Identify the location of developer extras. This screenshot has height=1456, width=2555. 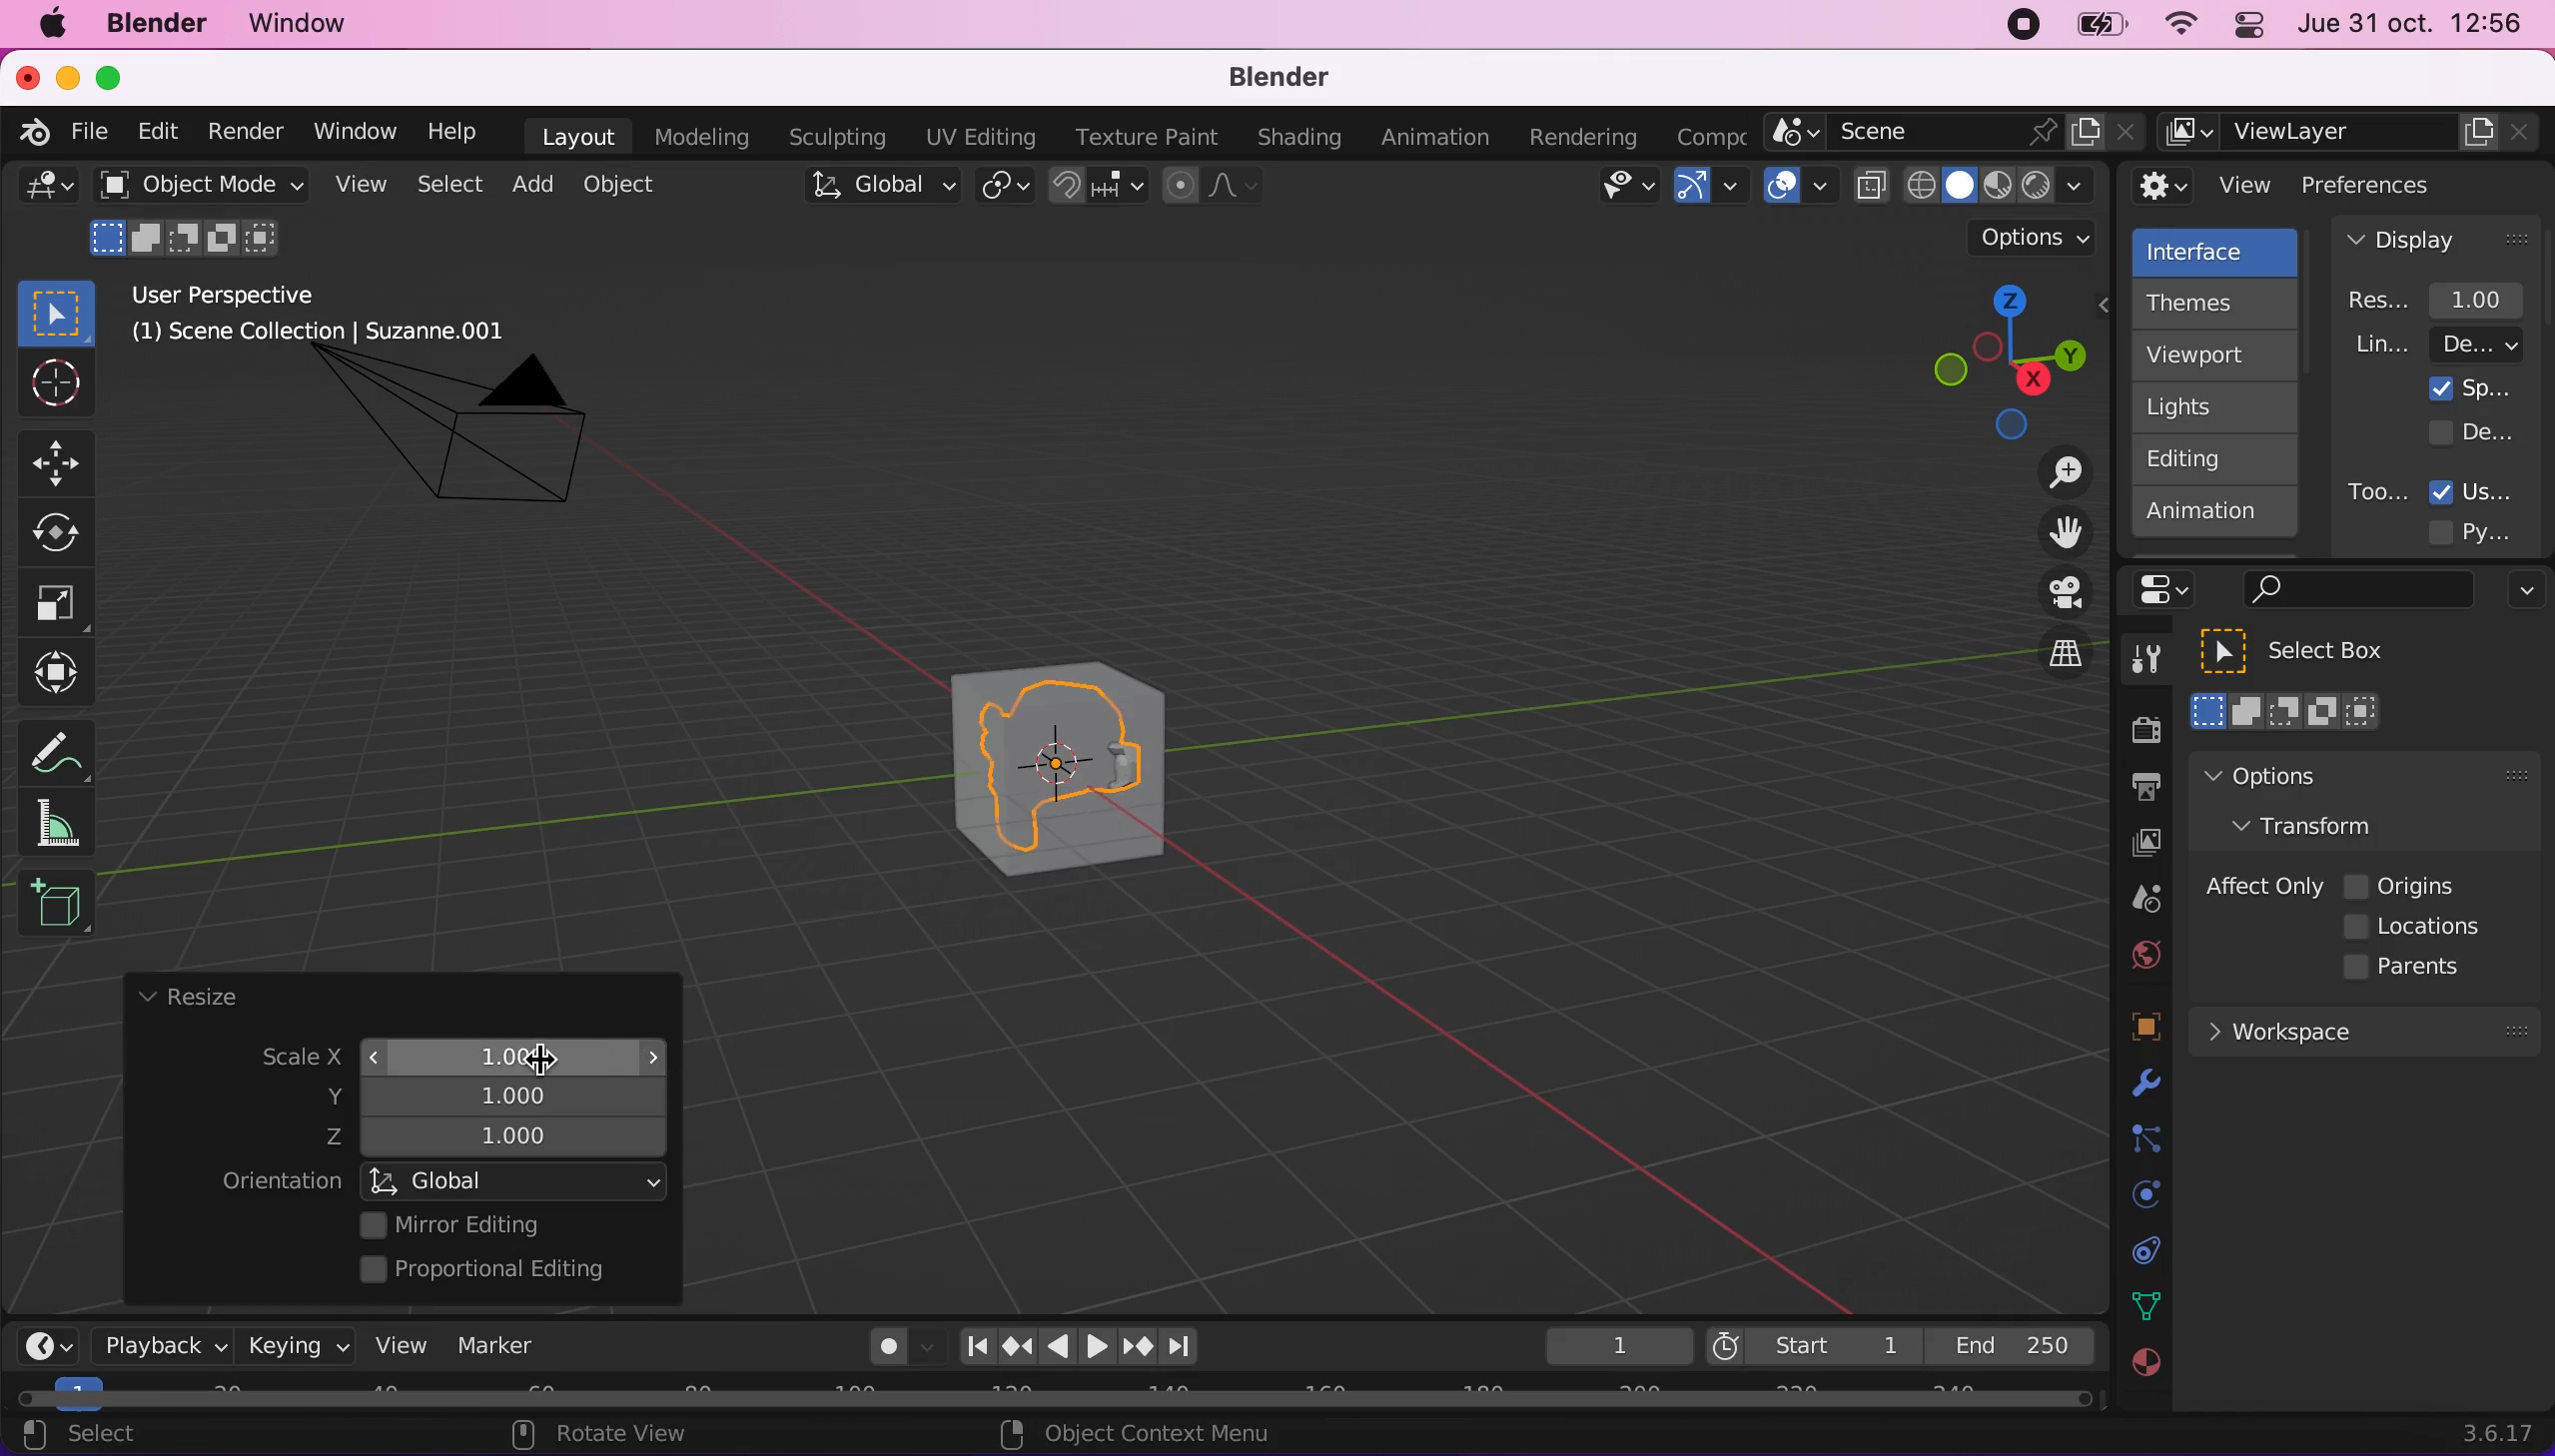
(2474, 431).